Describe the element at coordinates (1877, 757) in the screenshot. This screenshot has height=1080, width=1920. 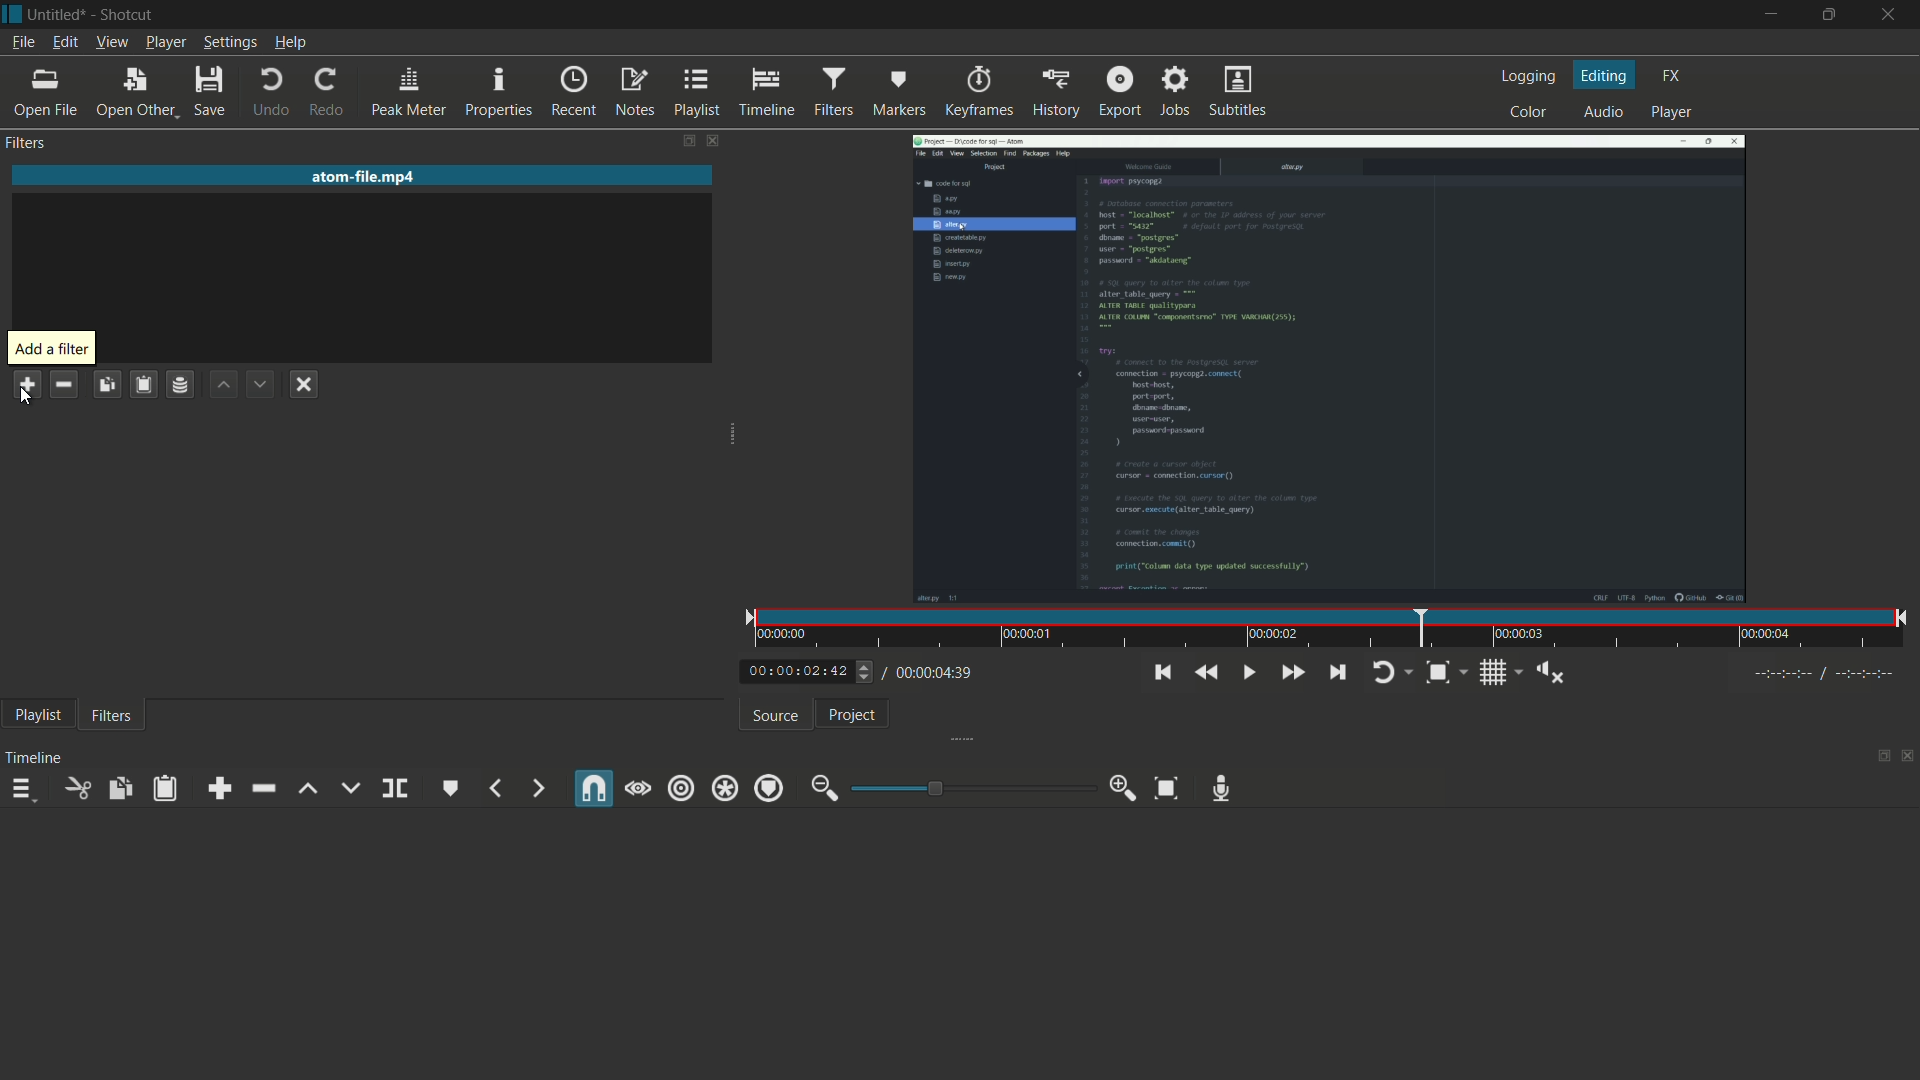
I see `change layout` at that location.